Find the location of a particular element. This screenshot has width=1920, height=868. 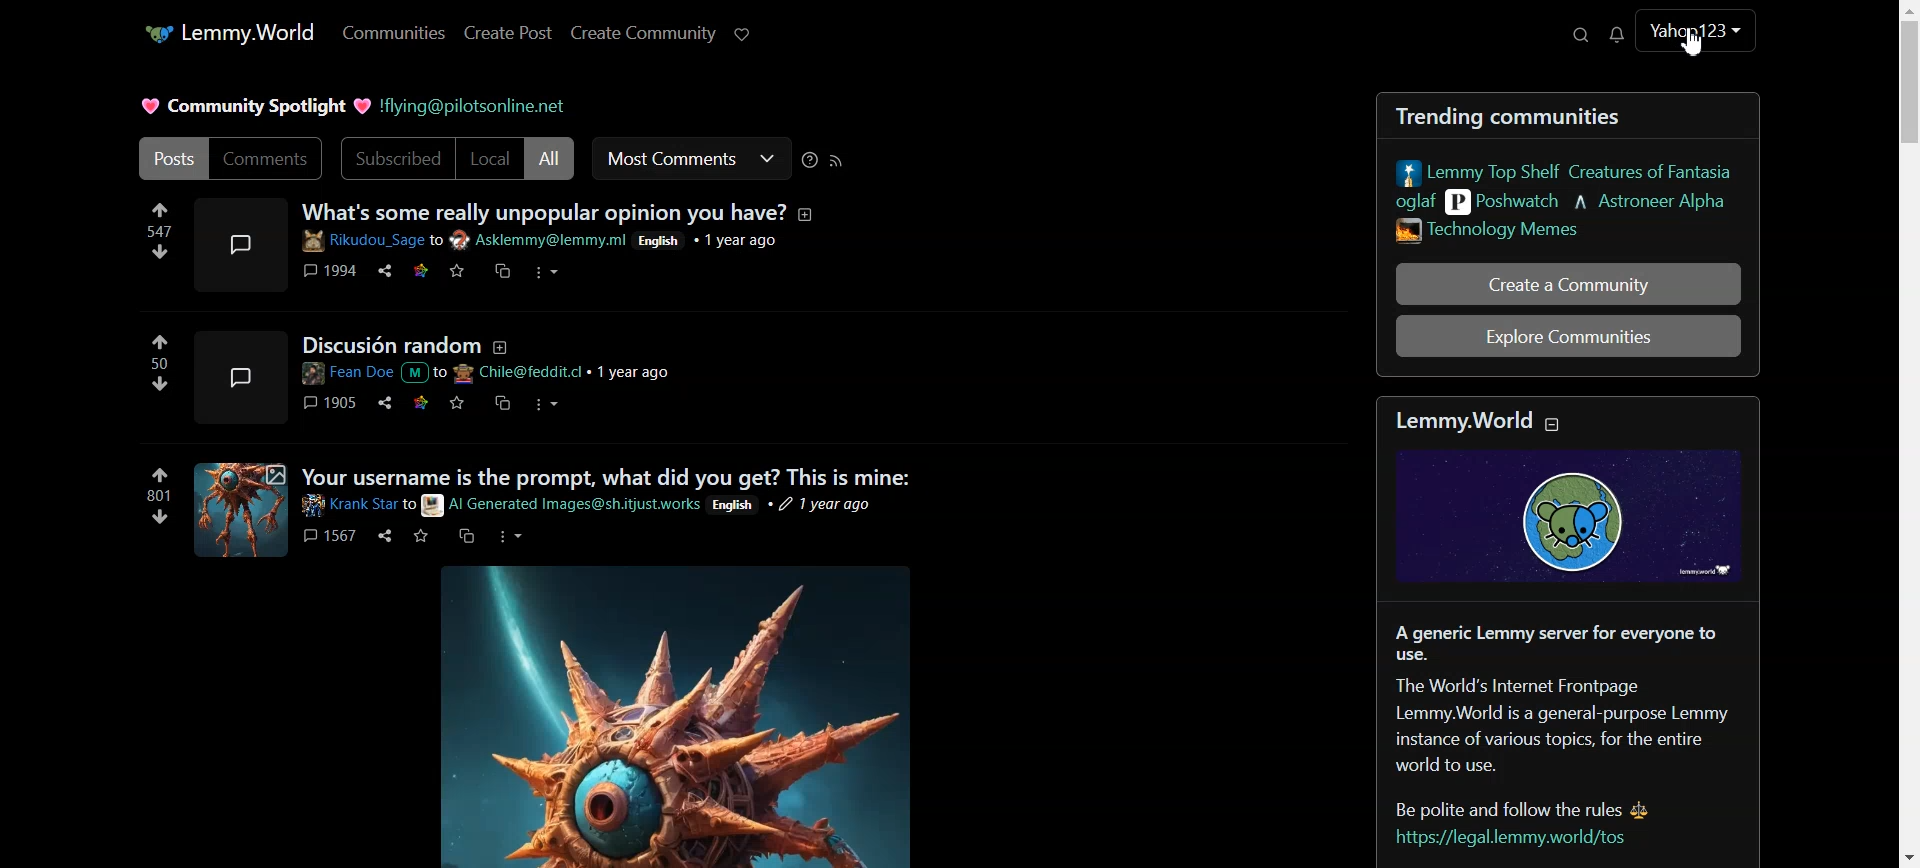

Explore Communities is located at coordinates (1569, 336).